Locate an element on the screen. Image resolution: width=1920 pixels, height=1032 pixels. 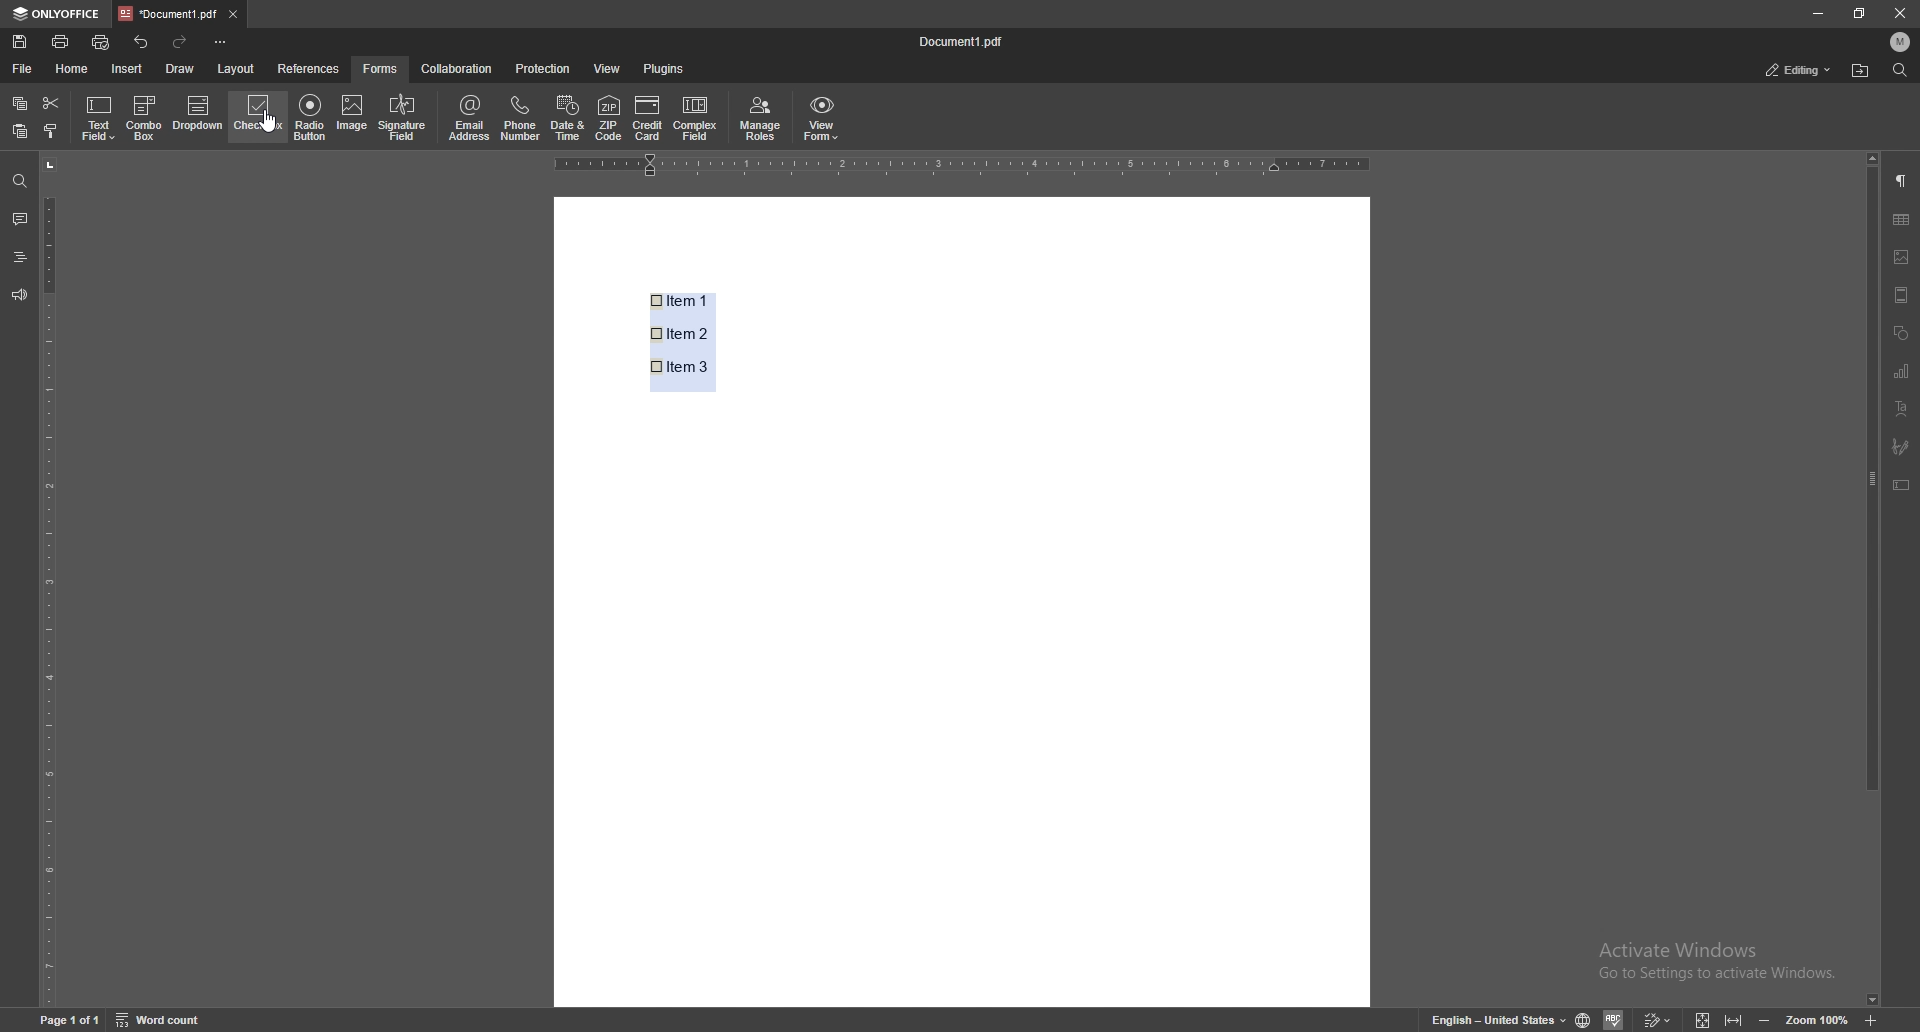
signature field is located at coordinates (407, 118).